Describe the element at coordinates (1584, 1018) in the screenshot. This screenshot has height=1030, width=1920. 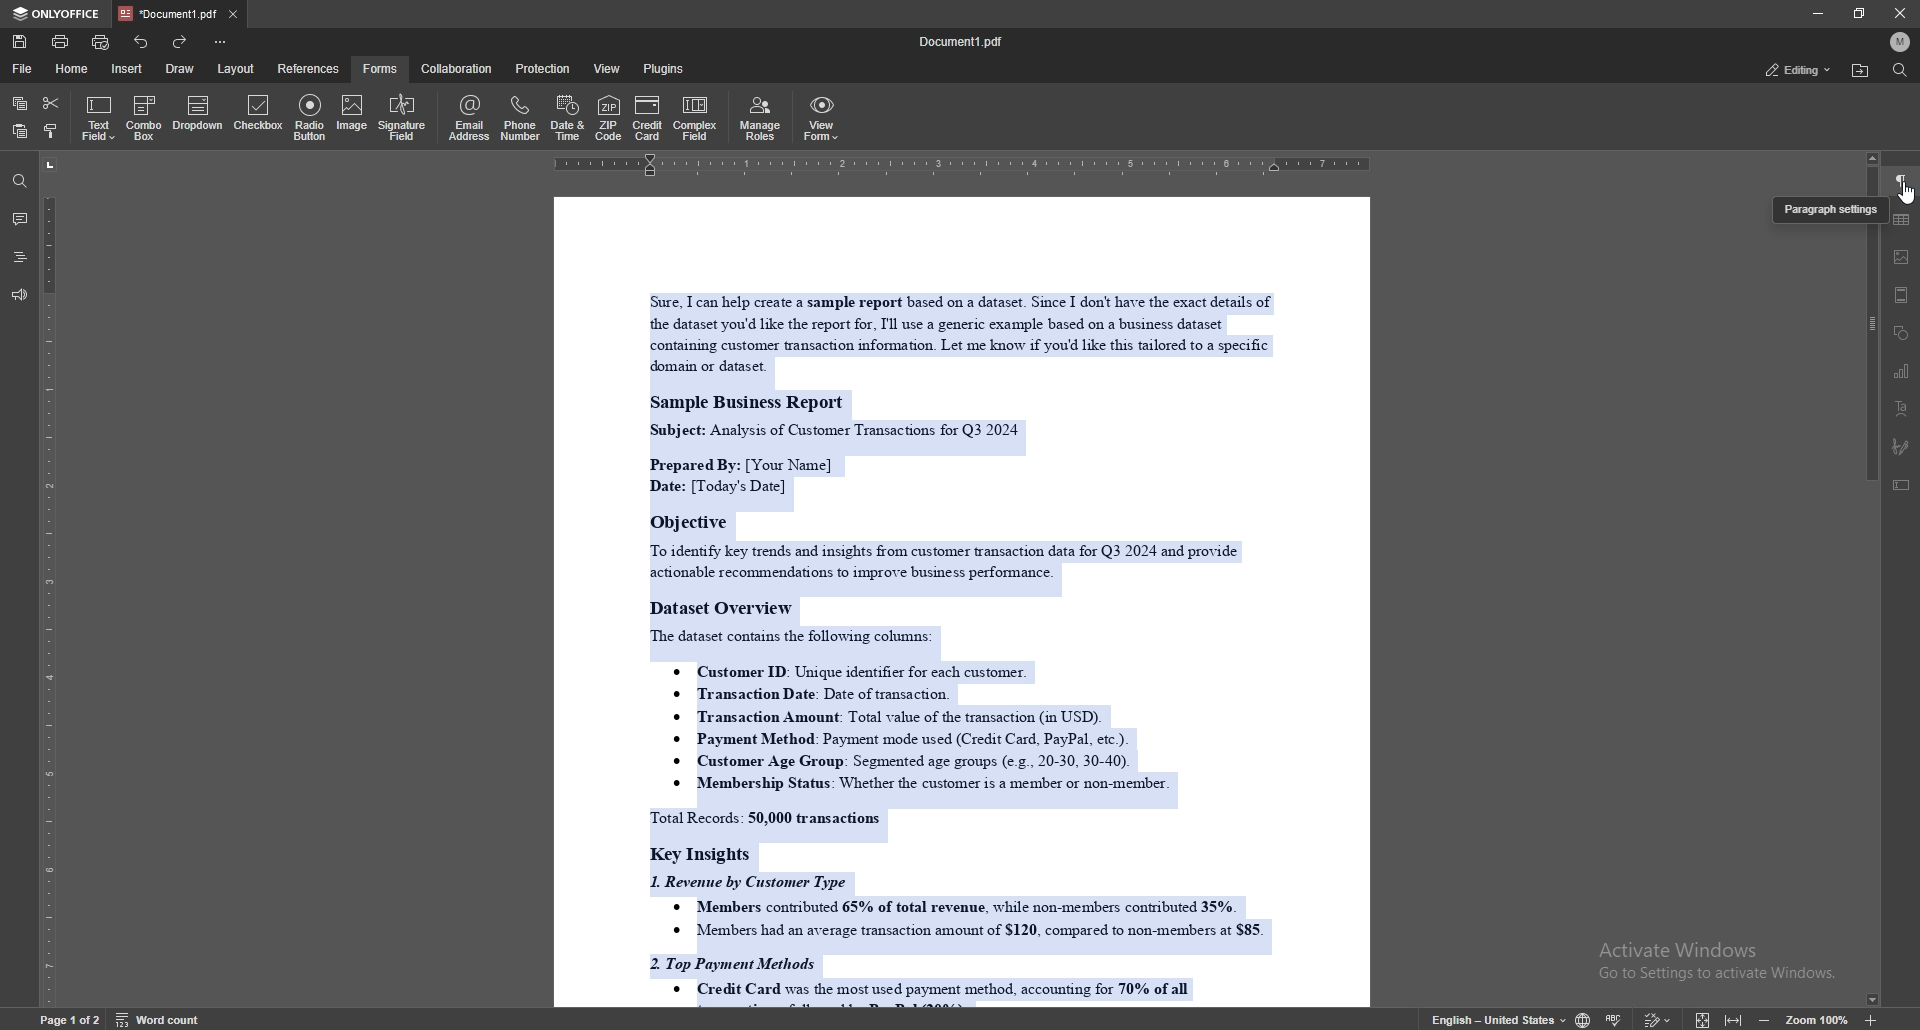
I see `change doc language` at that location.